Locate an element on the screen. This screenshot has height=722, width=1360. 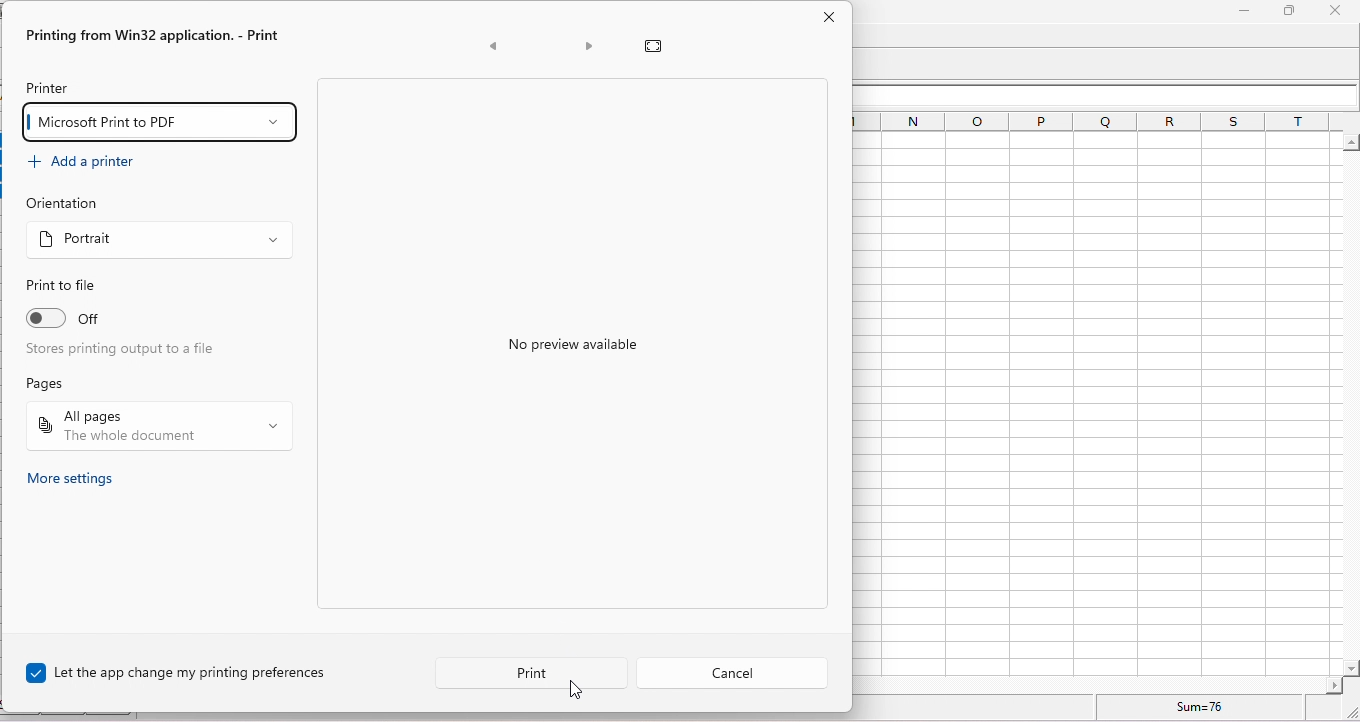
next is located at coordinates (587, 47).